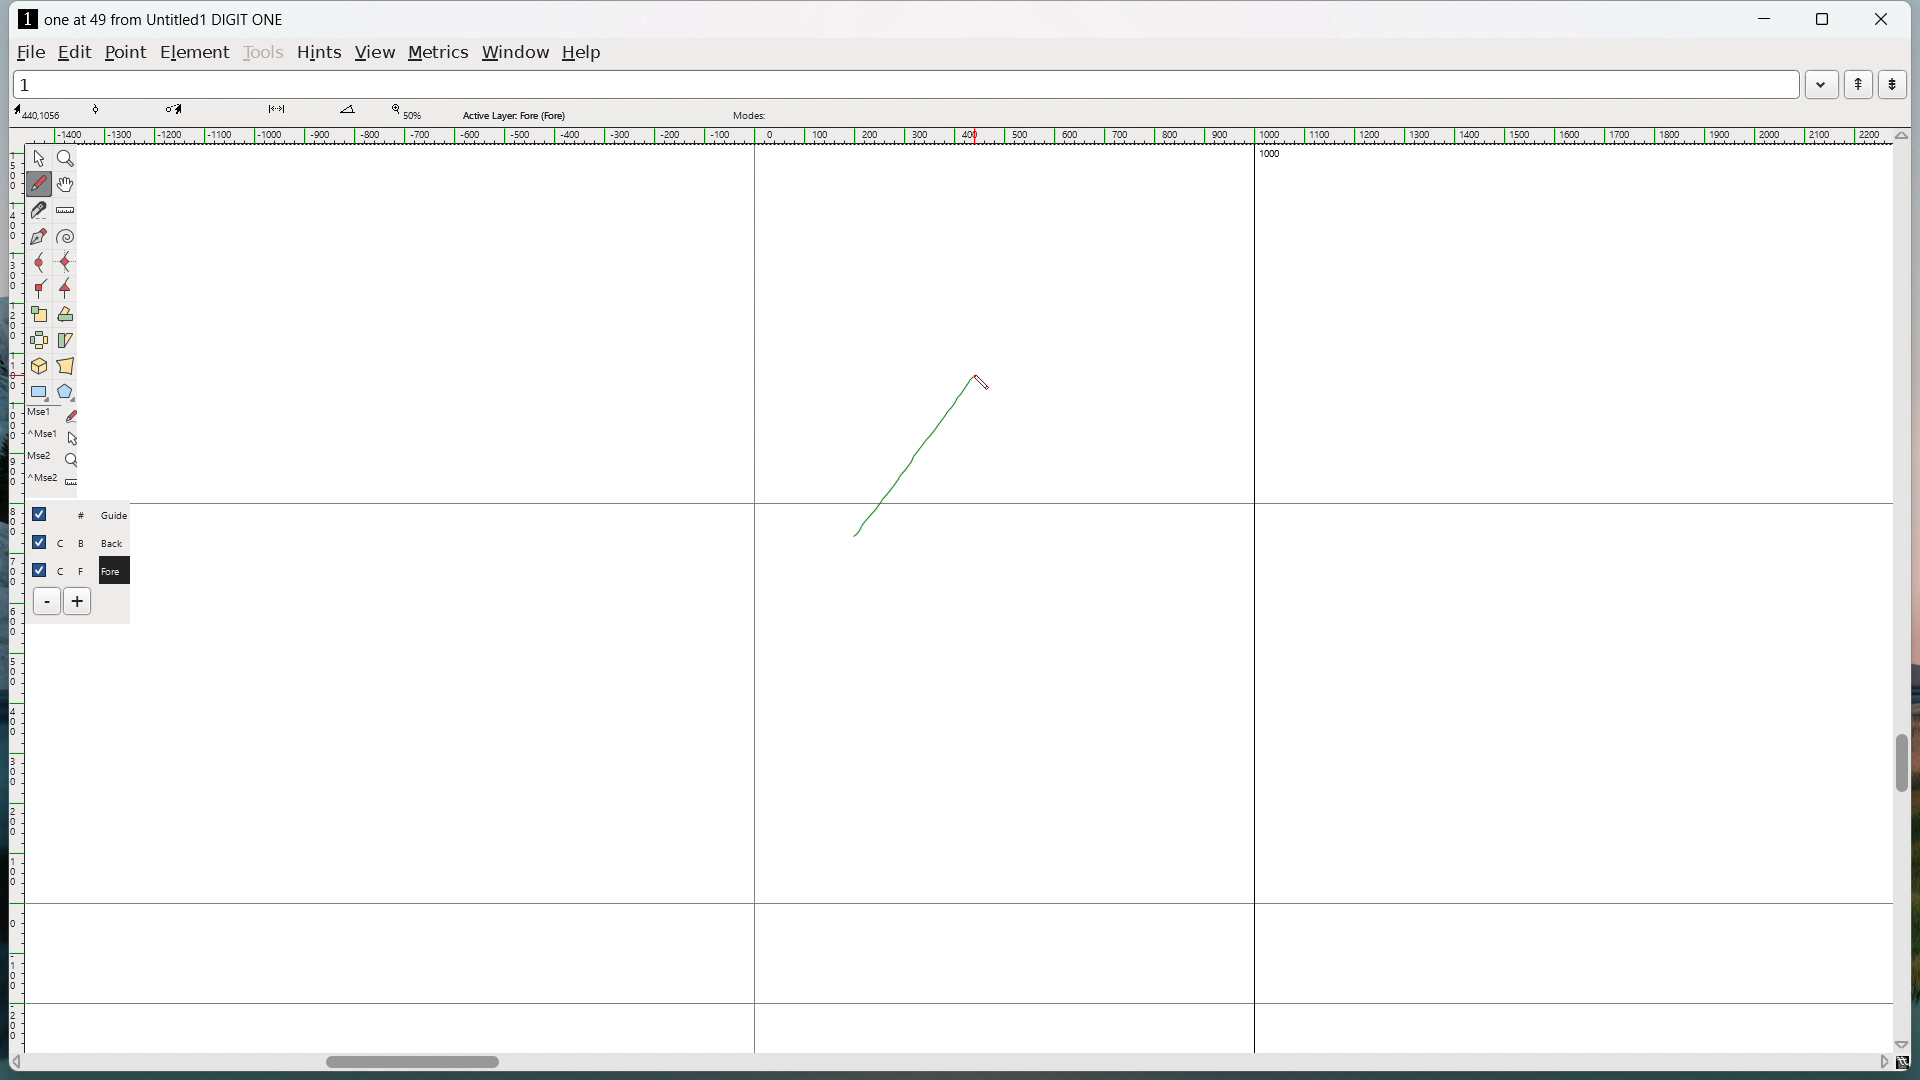 The image size is (1920, 1080). What do you see at coordinates (1881, 1060) in the screenshot?
I see `scroll right` at bounding box center [1881, 1060].